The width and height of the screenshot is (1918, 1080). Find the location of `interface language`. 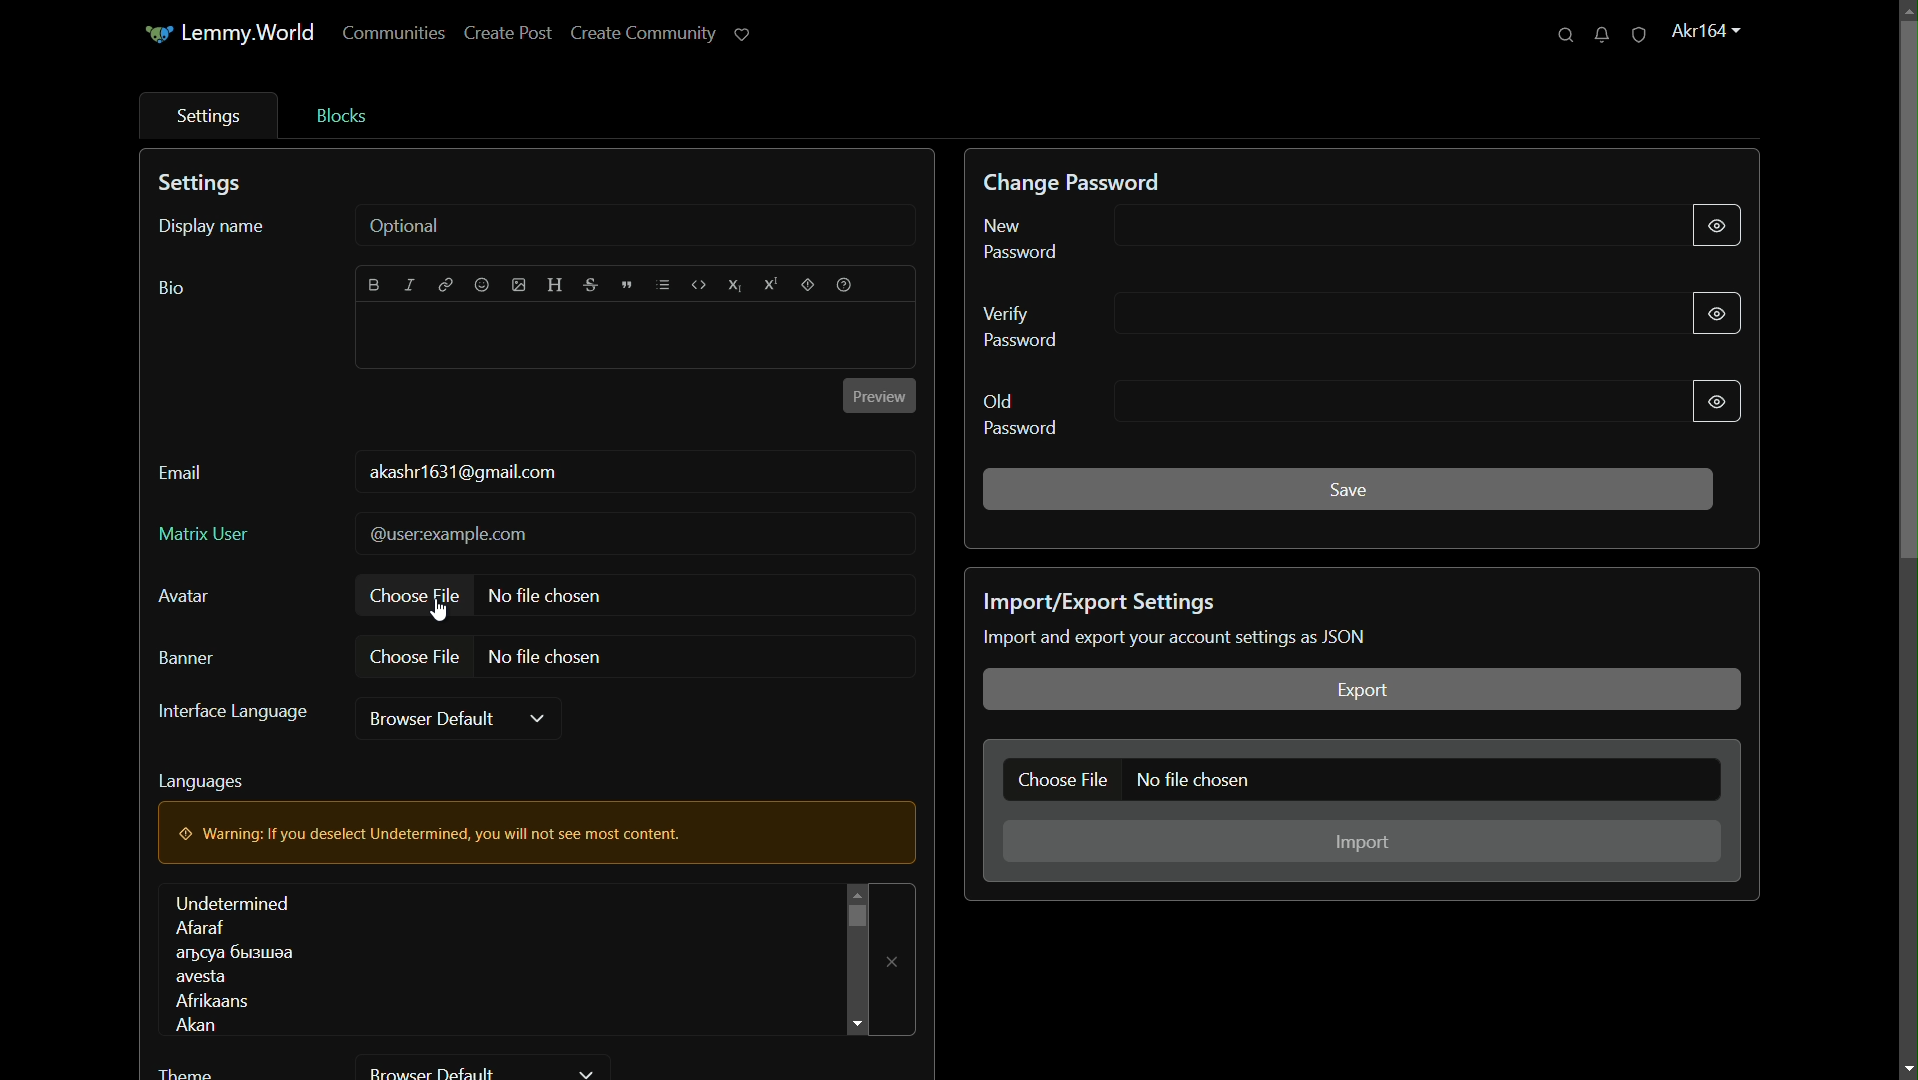

interface language is located at coordinates (233, 712).